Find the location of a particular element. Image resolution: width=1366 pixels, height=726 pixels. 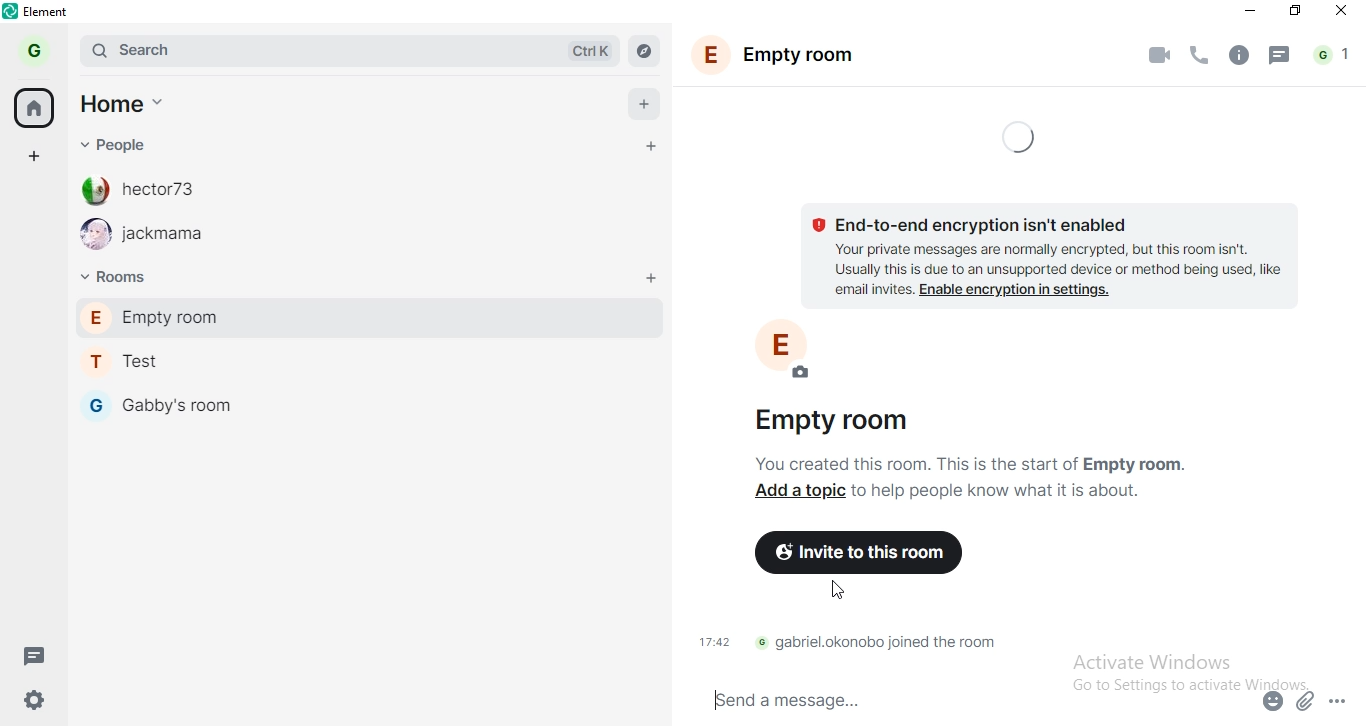

Rooms is located at coordinates (133, 274).